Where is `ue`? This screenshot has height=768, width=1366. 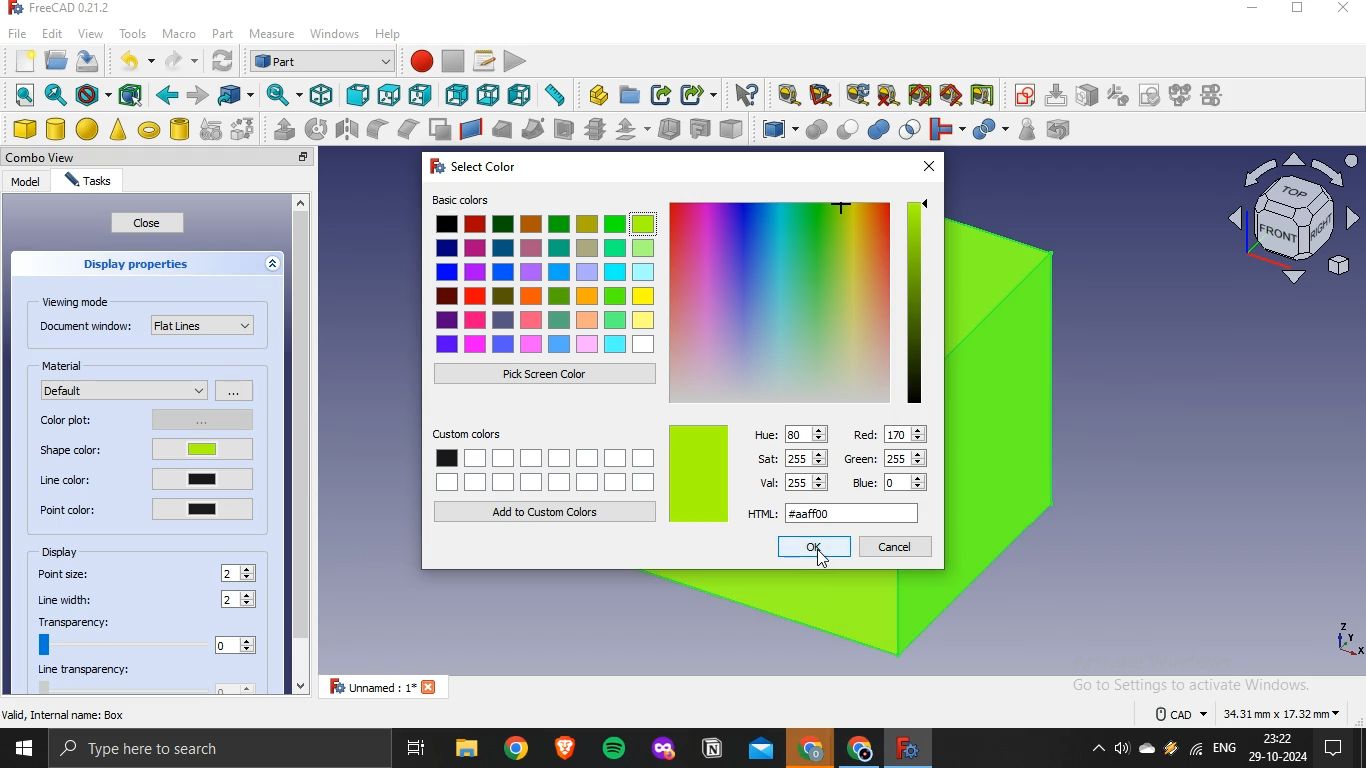
ue is located at coordinates (791, 432).